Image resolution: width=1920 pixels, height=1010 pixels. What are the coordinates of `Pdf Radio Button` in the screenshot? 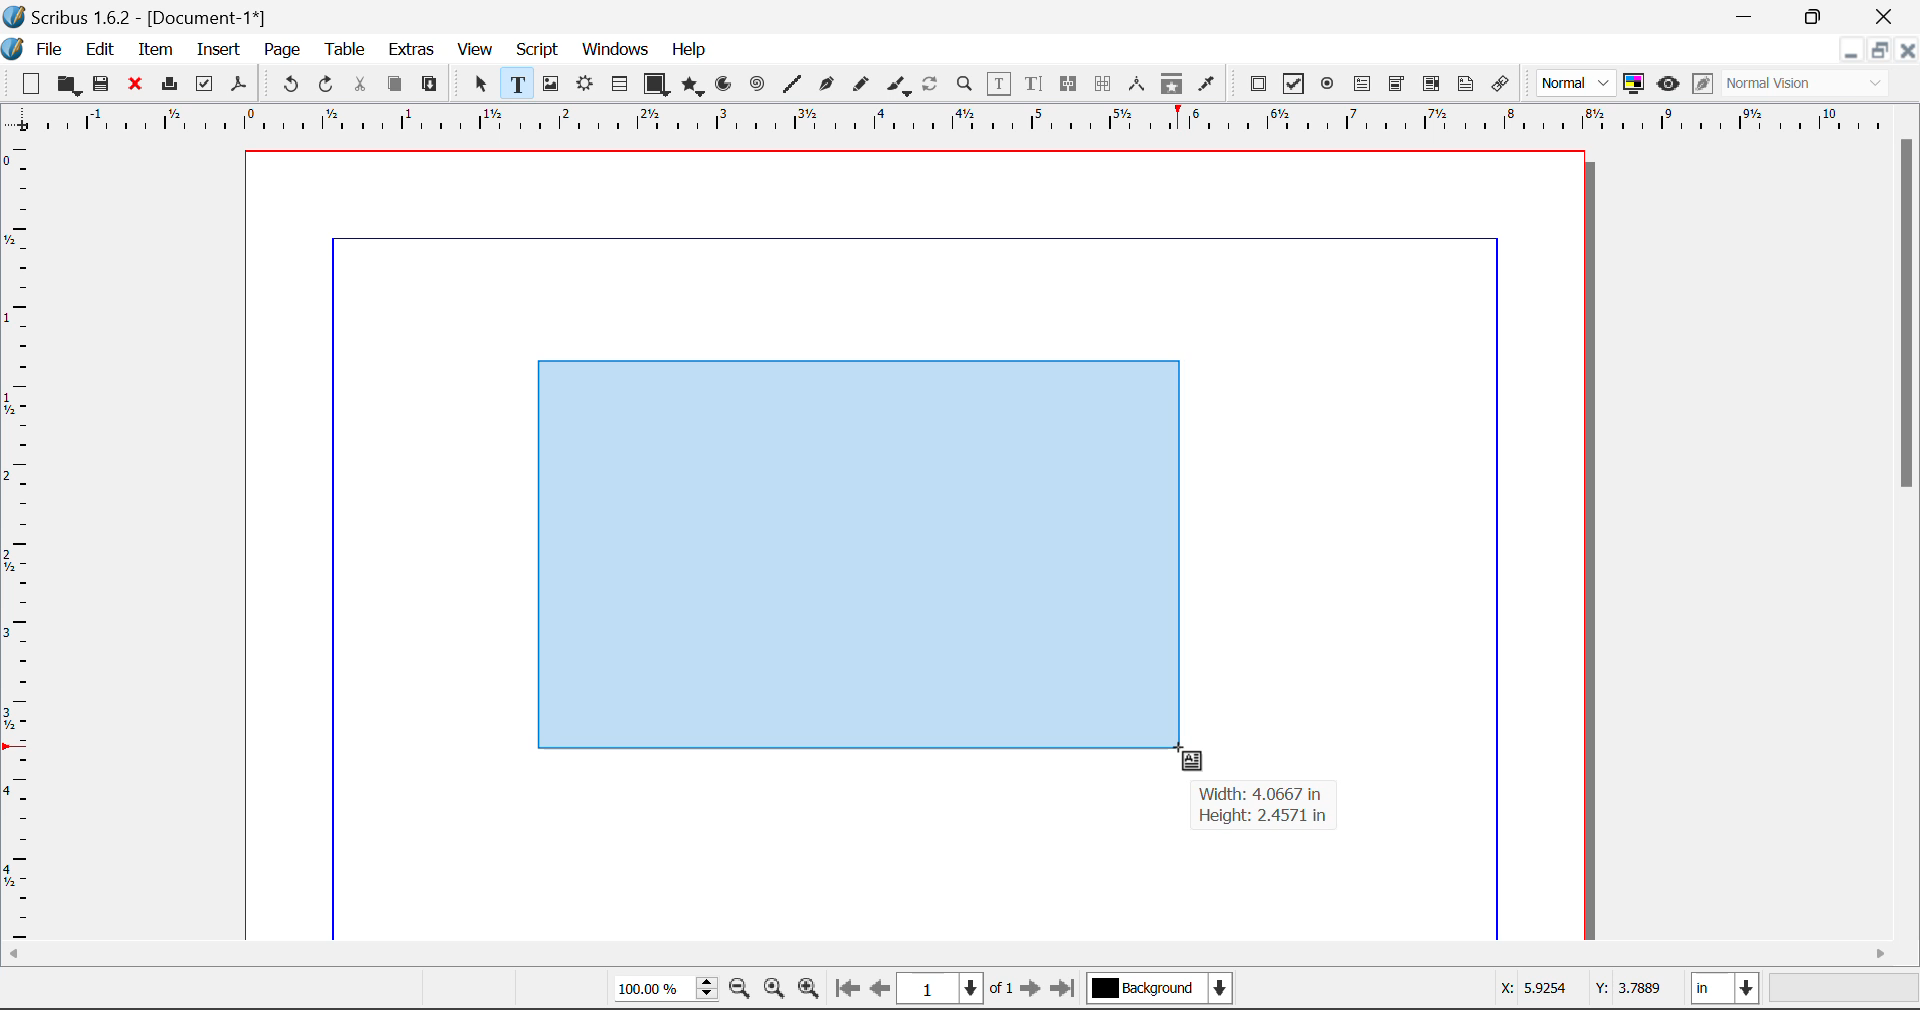 It's located at (1327, 85).